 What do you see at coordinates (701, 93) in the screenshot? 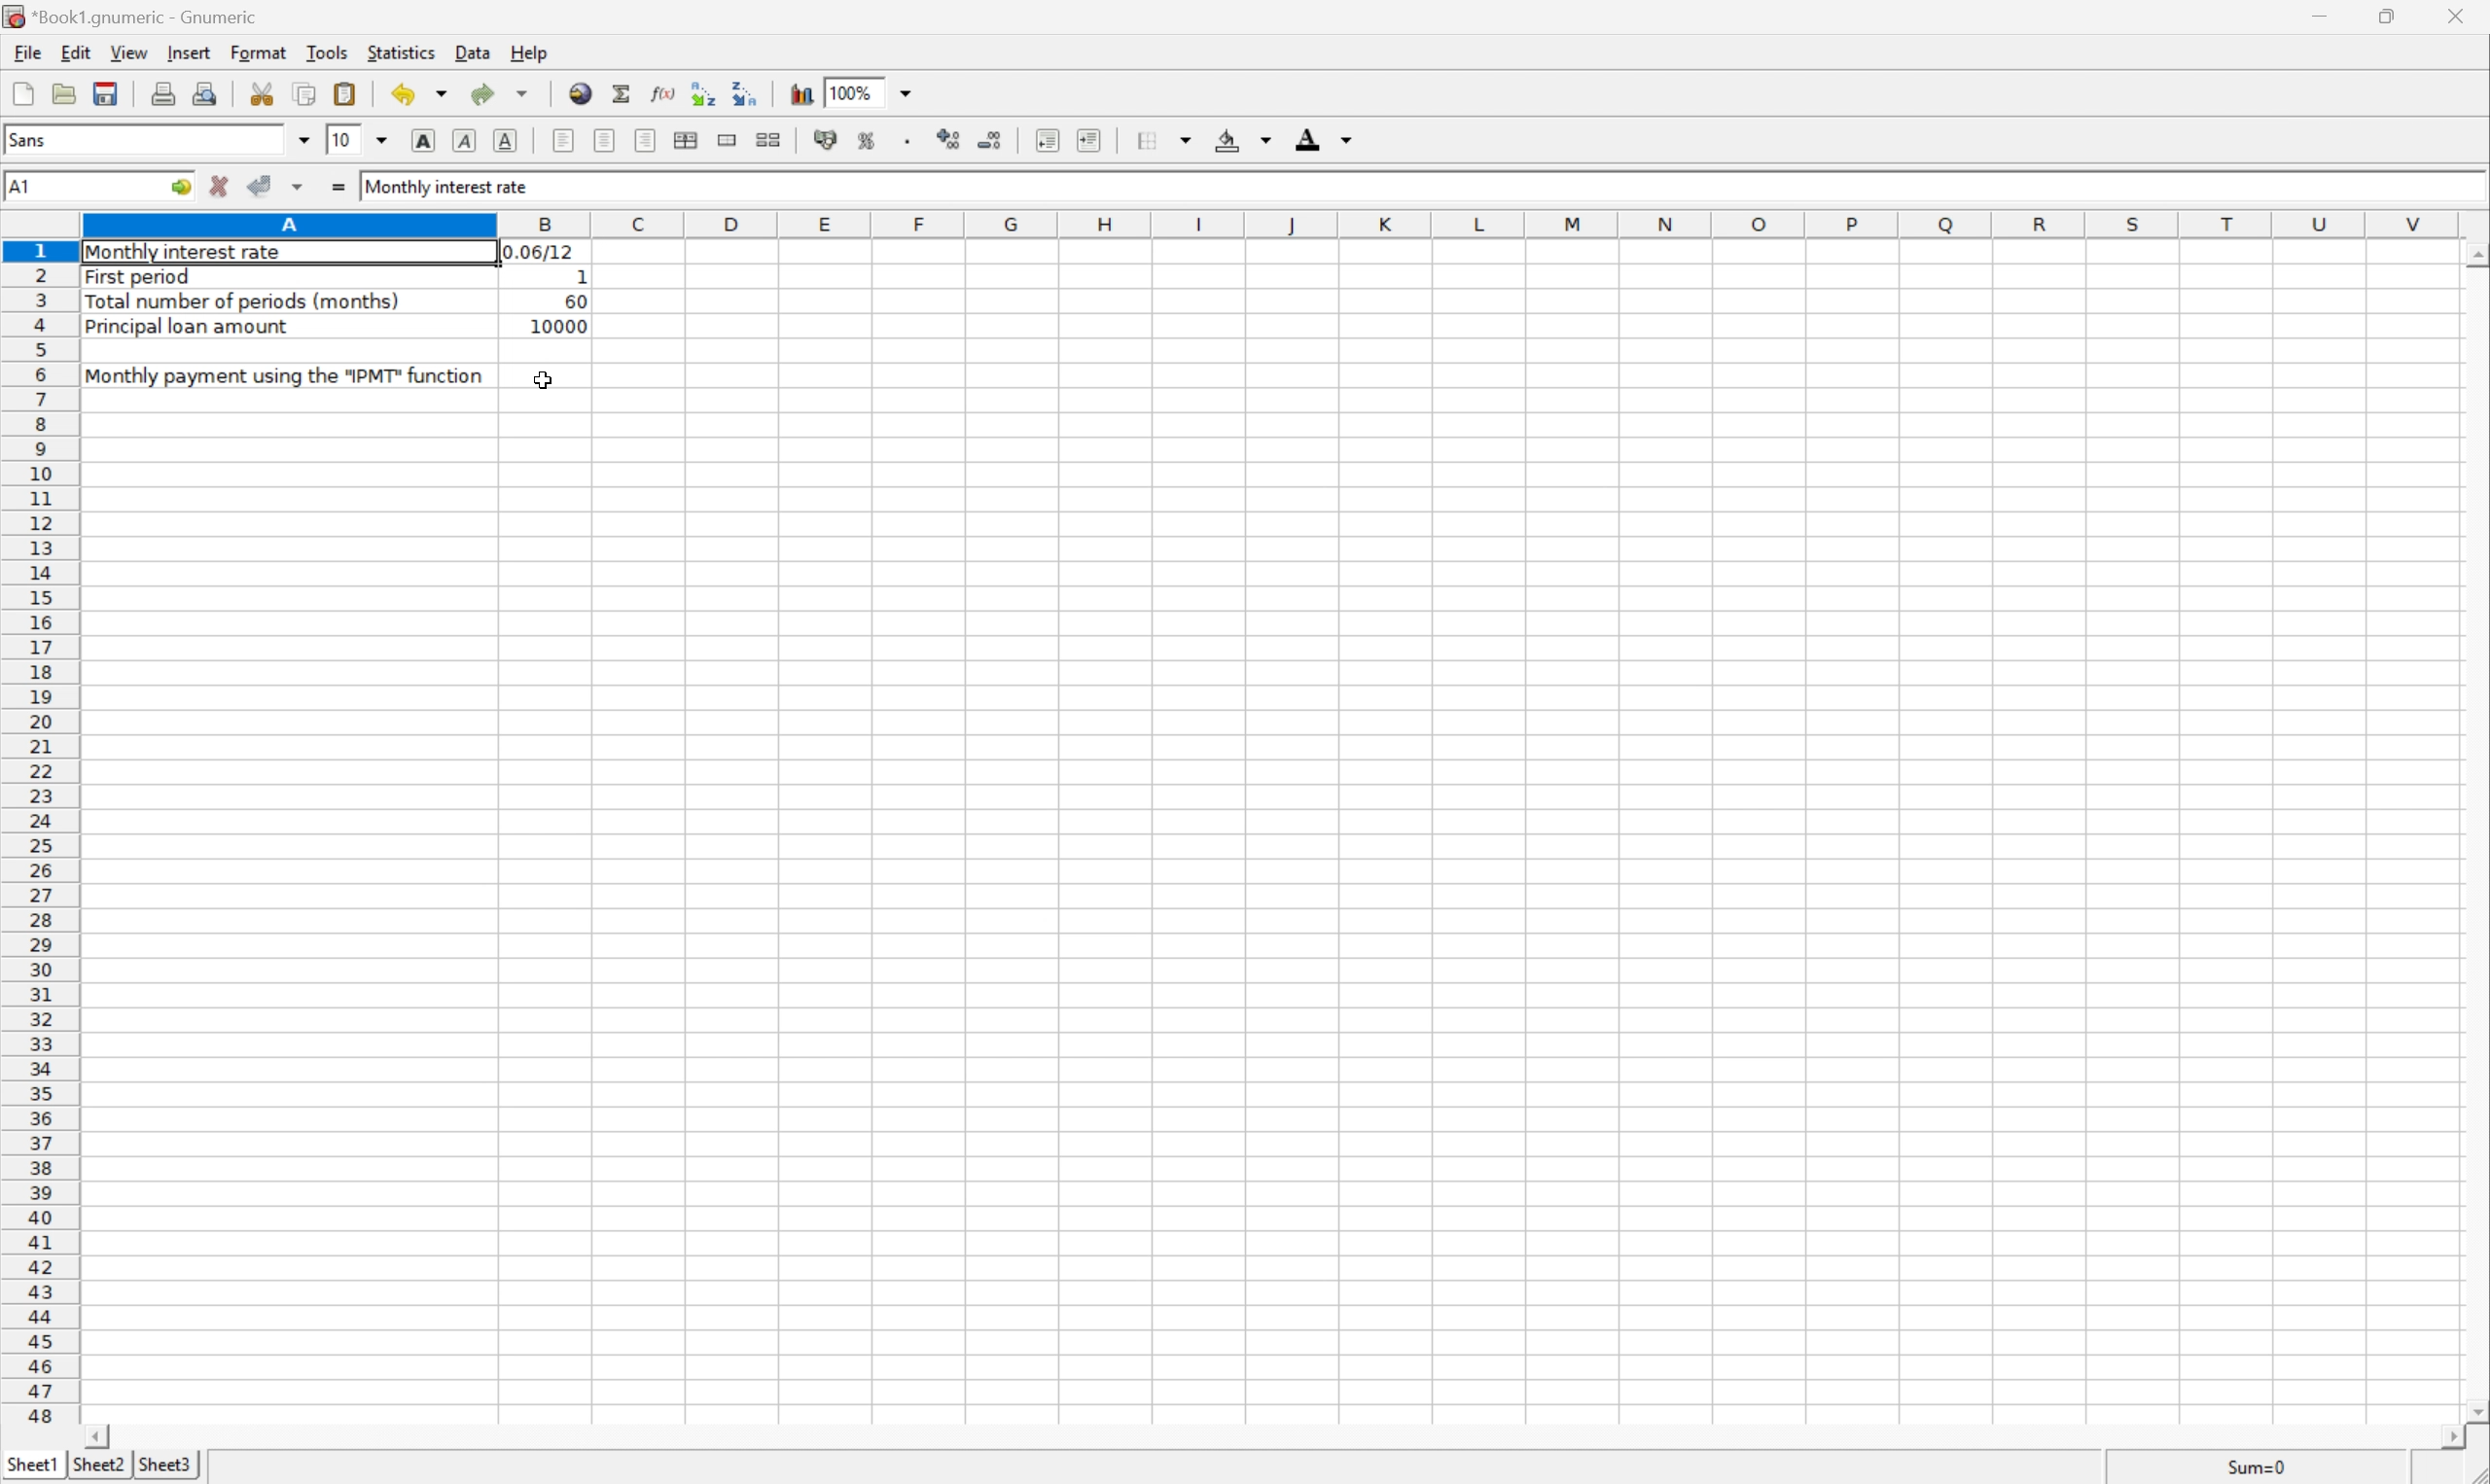
I see `Sort the selected region in ascending order based on the first column selected` at bounding box center [701, 93].